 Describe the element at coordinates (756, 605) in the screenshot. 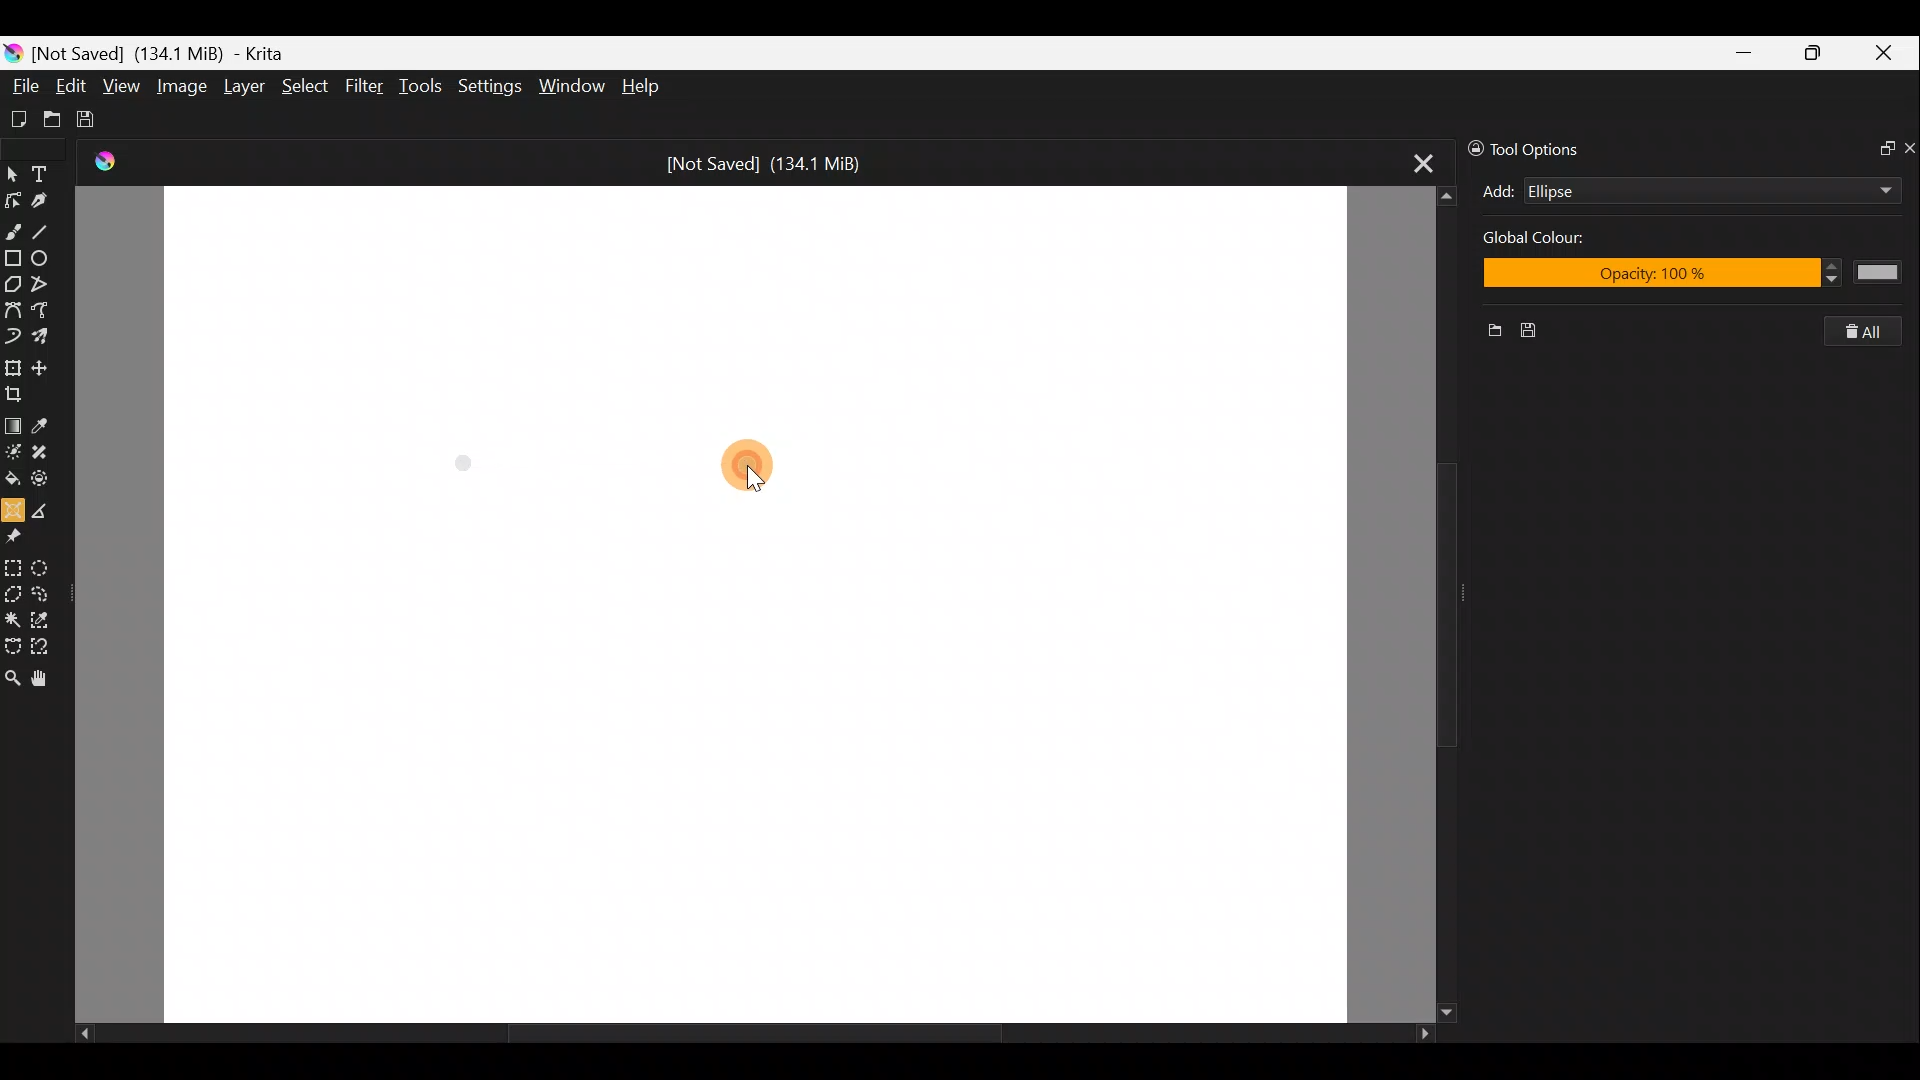

I see `Canvas` at that location.